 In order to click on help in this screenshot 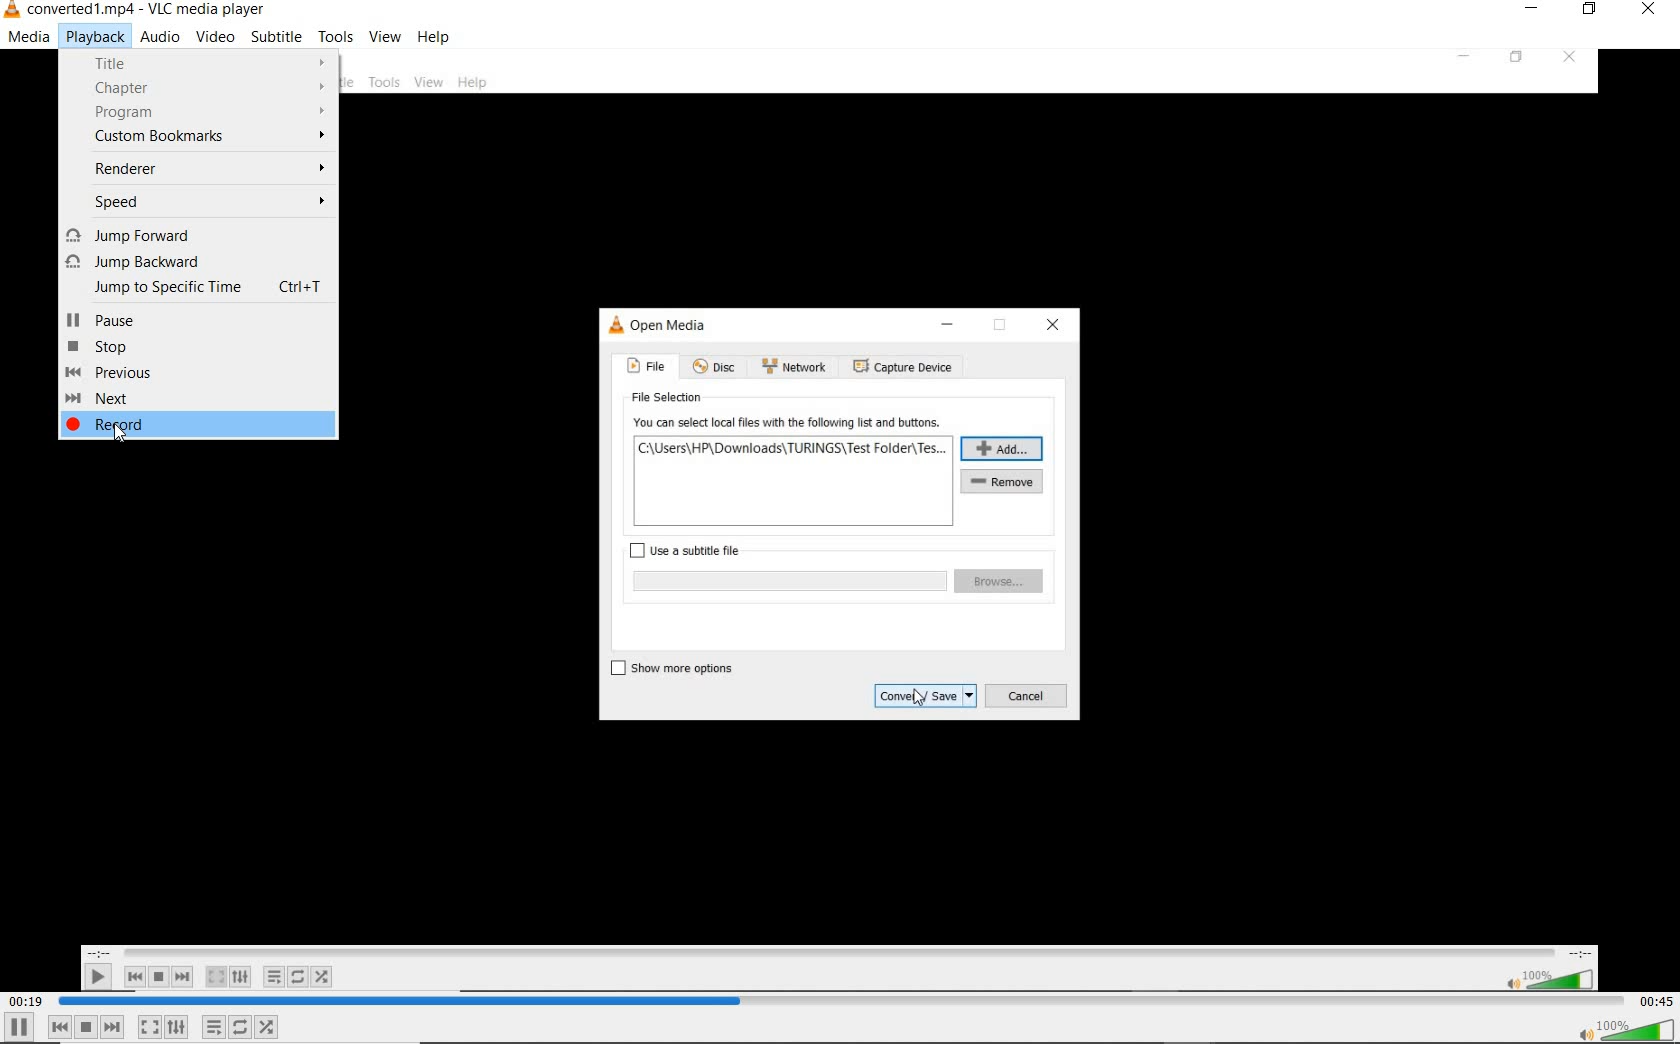, I will do `click(436, 37)`.